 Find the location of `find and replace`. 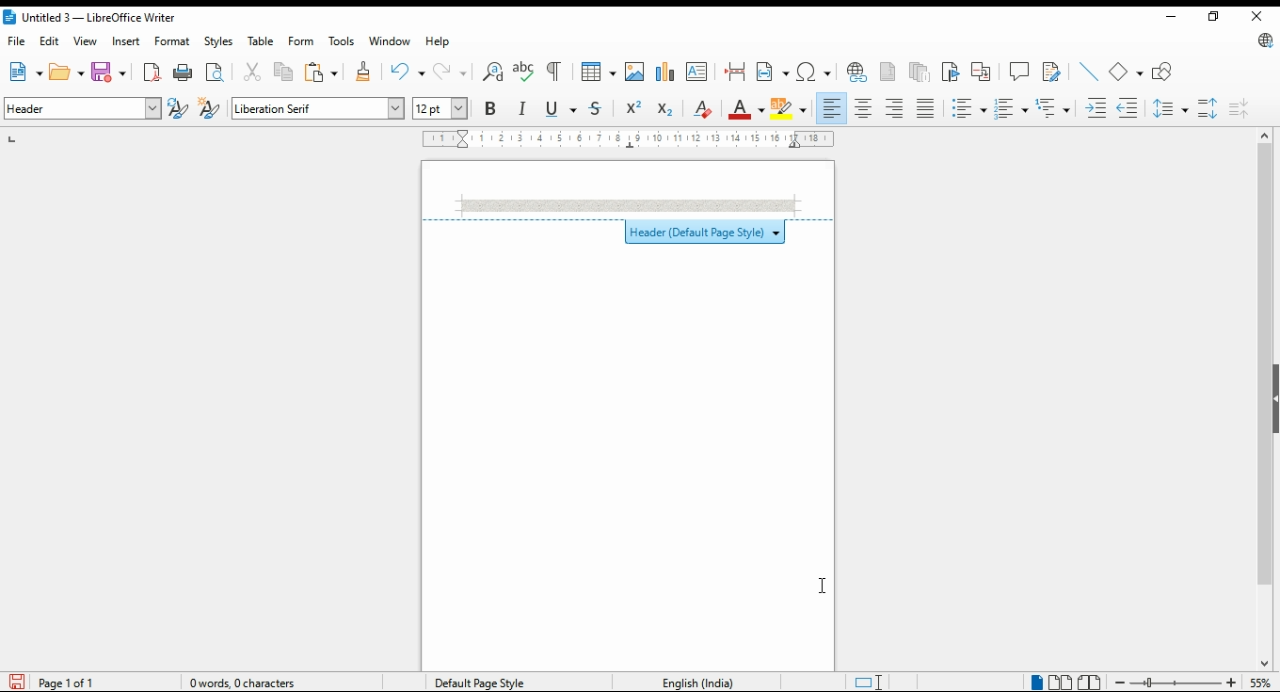

find and replace is located at coordinates (494, 72).